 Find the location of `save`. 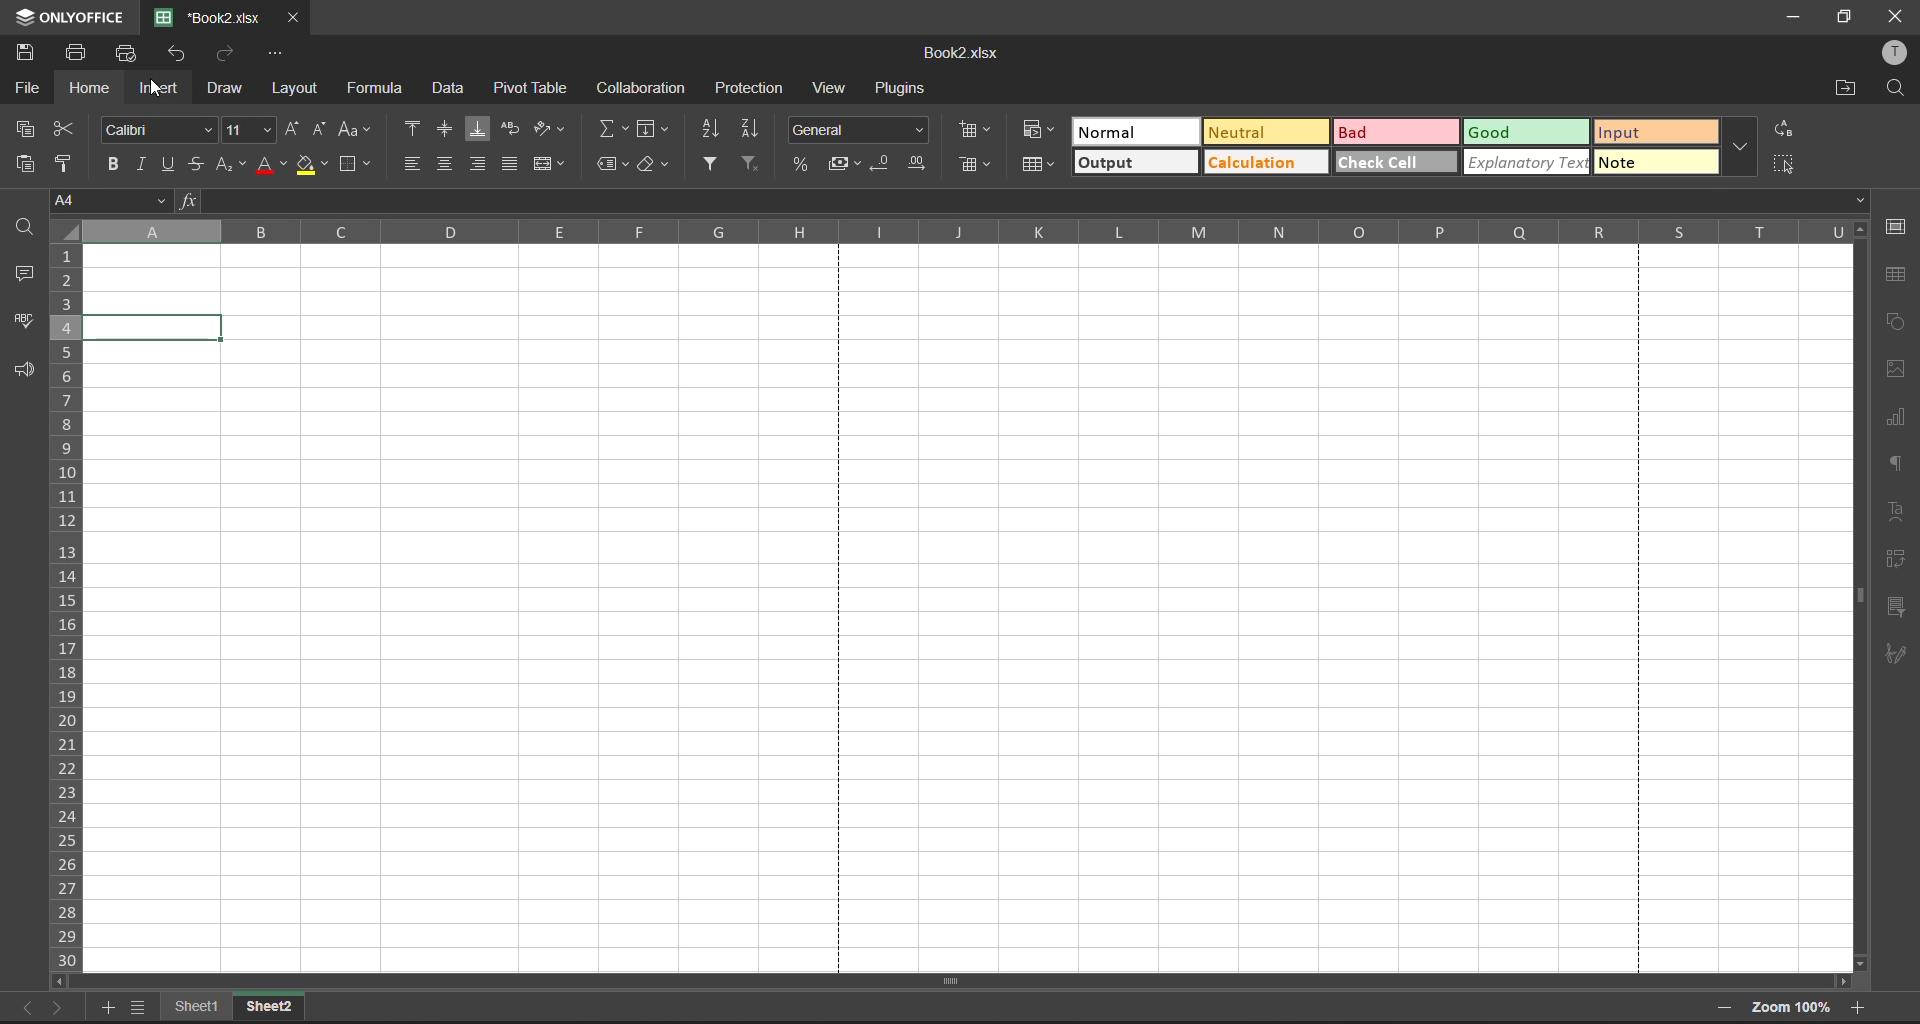

save is located at coordinates (29, 53).